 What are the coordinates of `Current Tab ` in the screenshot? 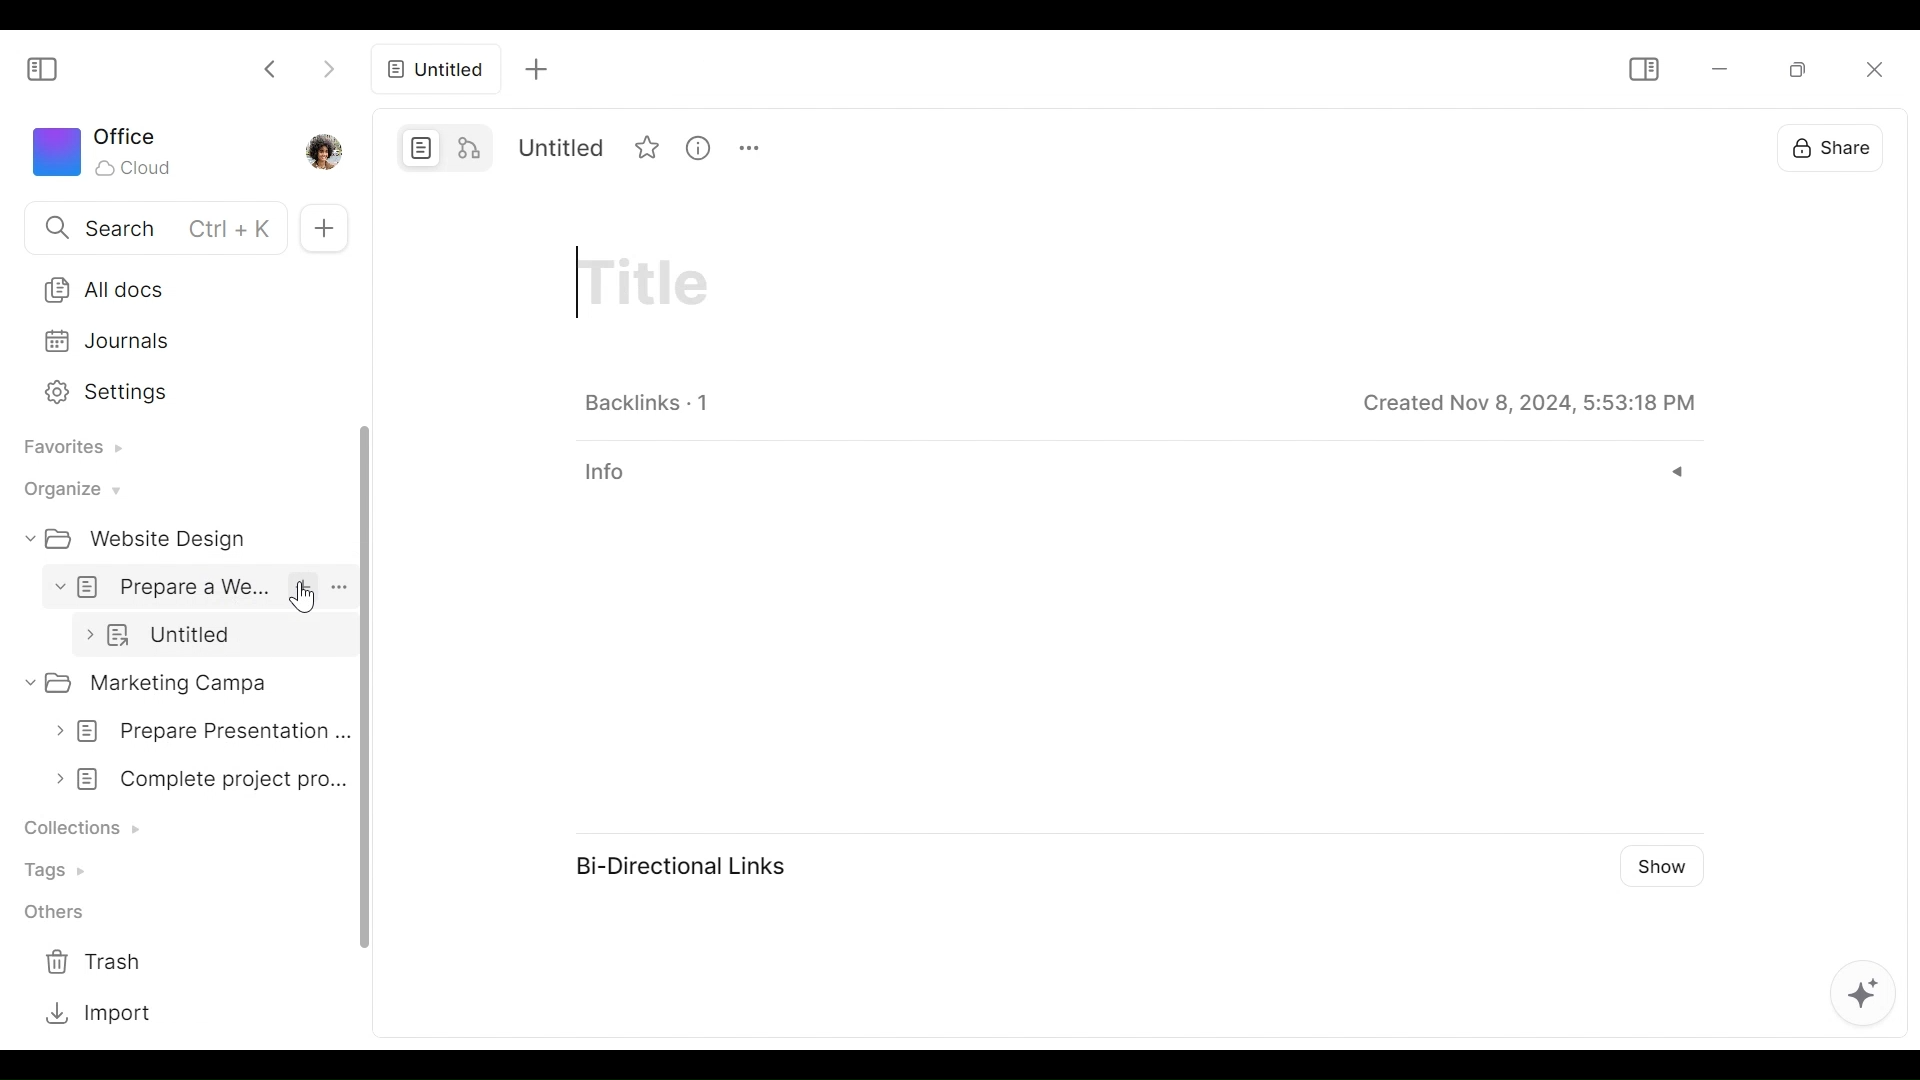 It's located at (431, 68).